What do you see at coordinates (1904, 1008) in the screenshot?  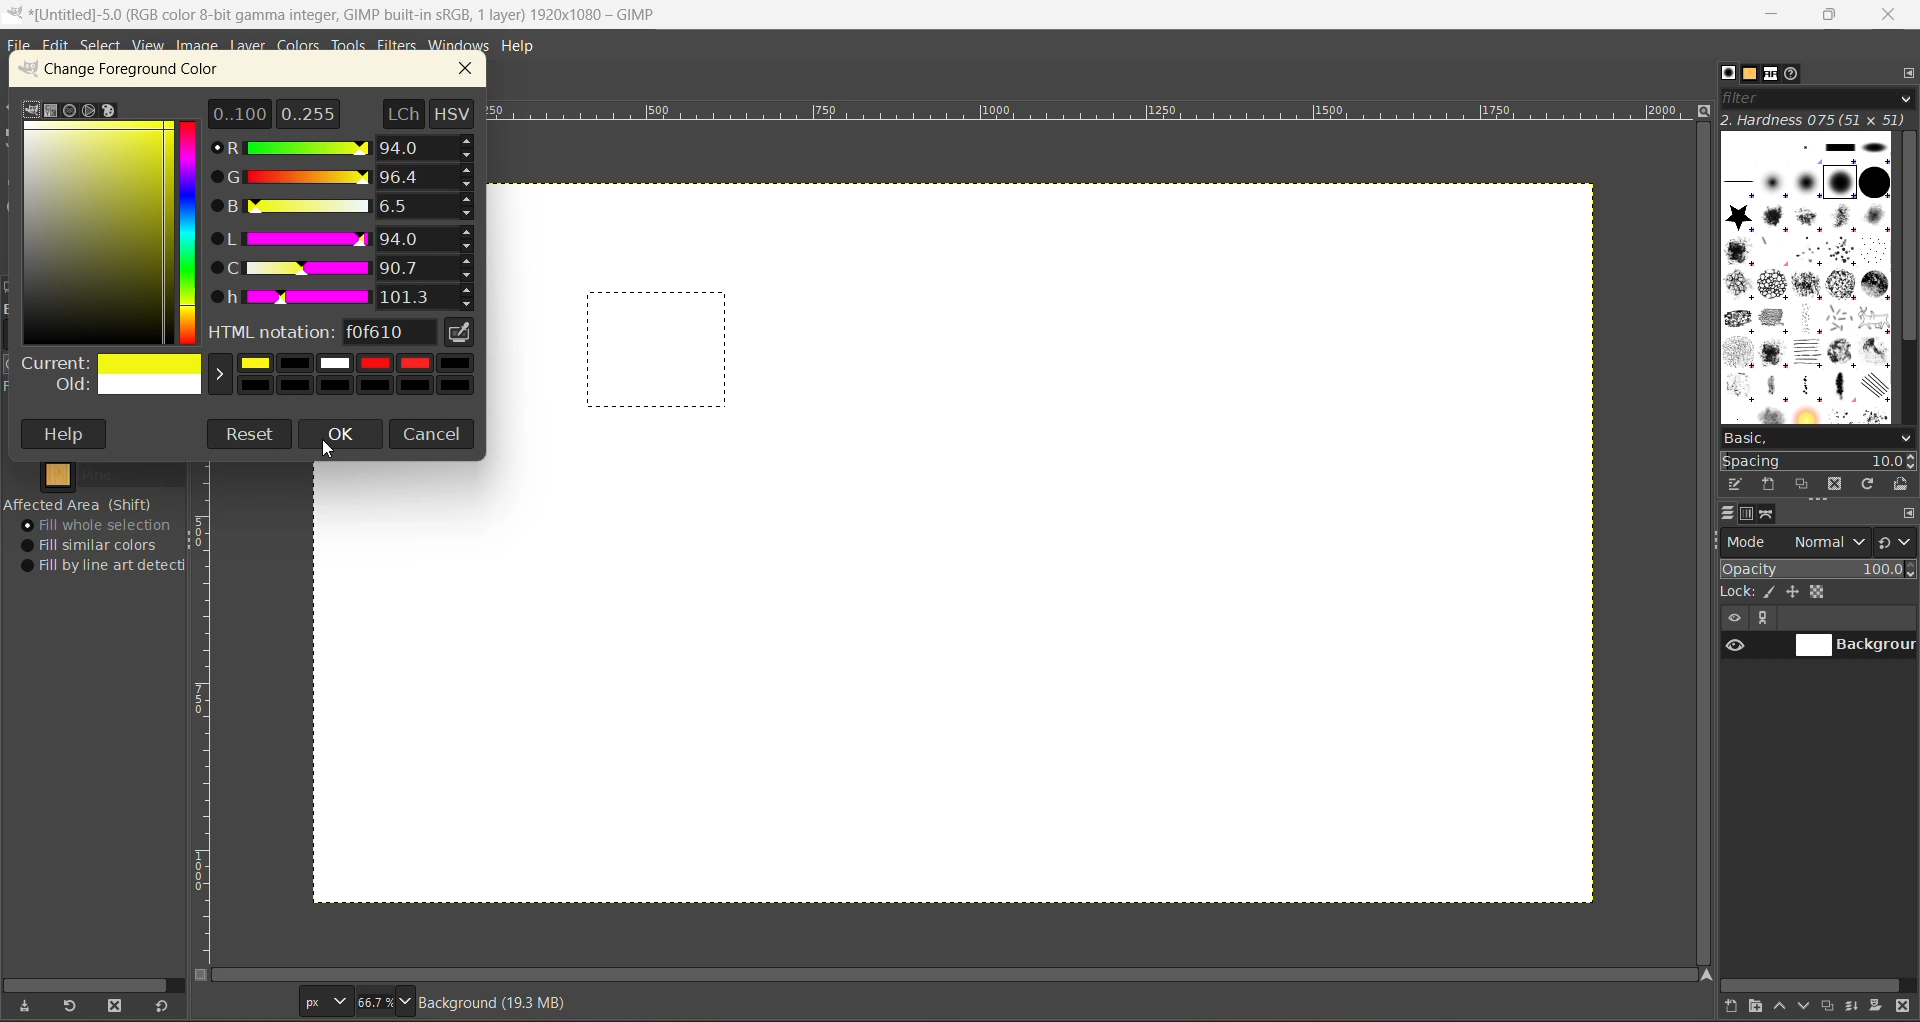 I see `delete this layer` at bounding box center [1904, 1008].